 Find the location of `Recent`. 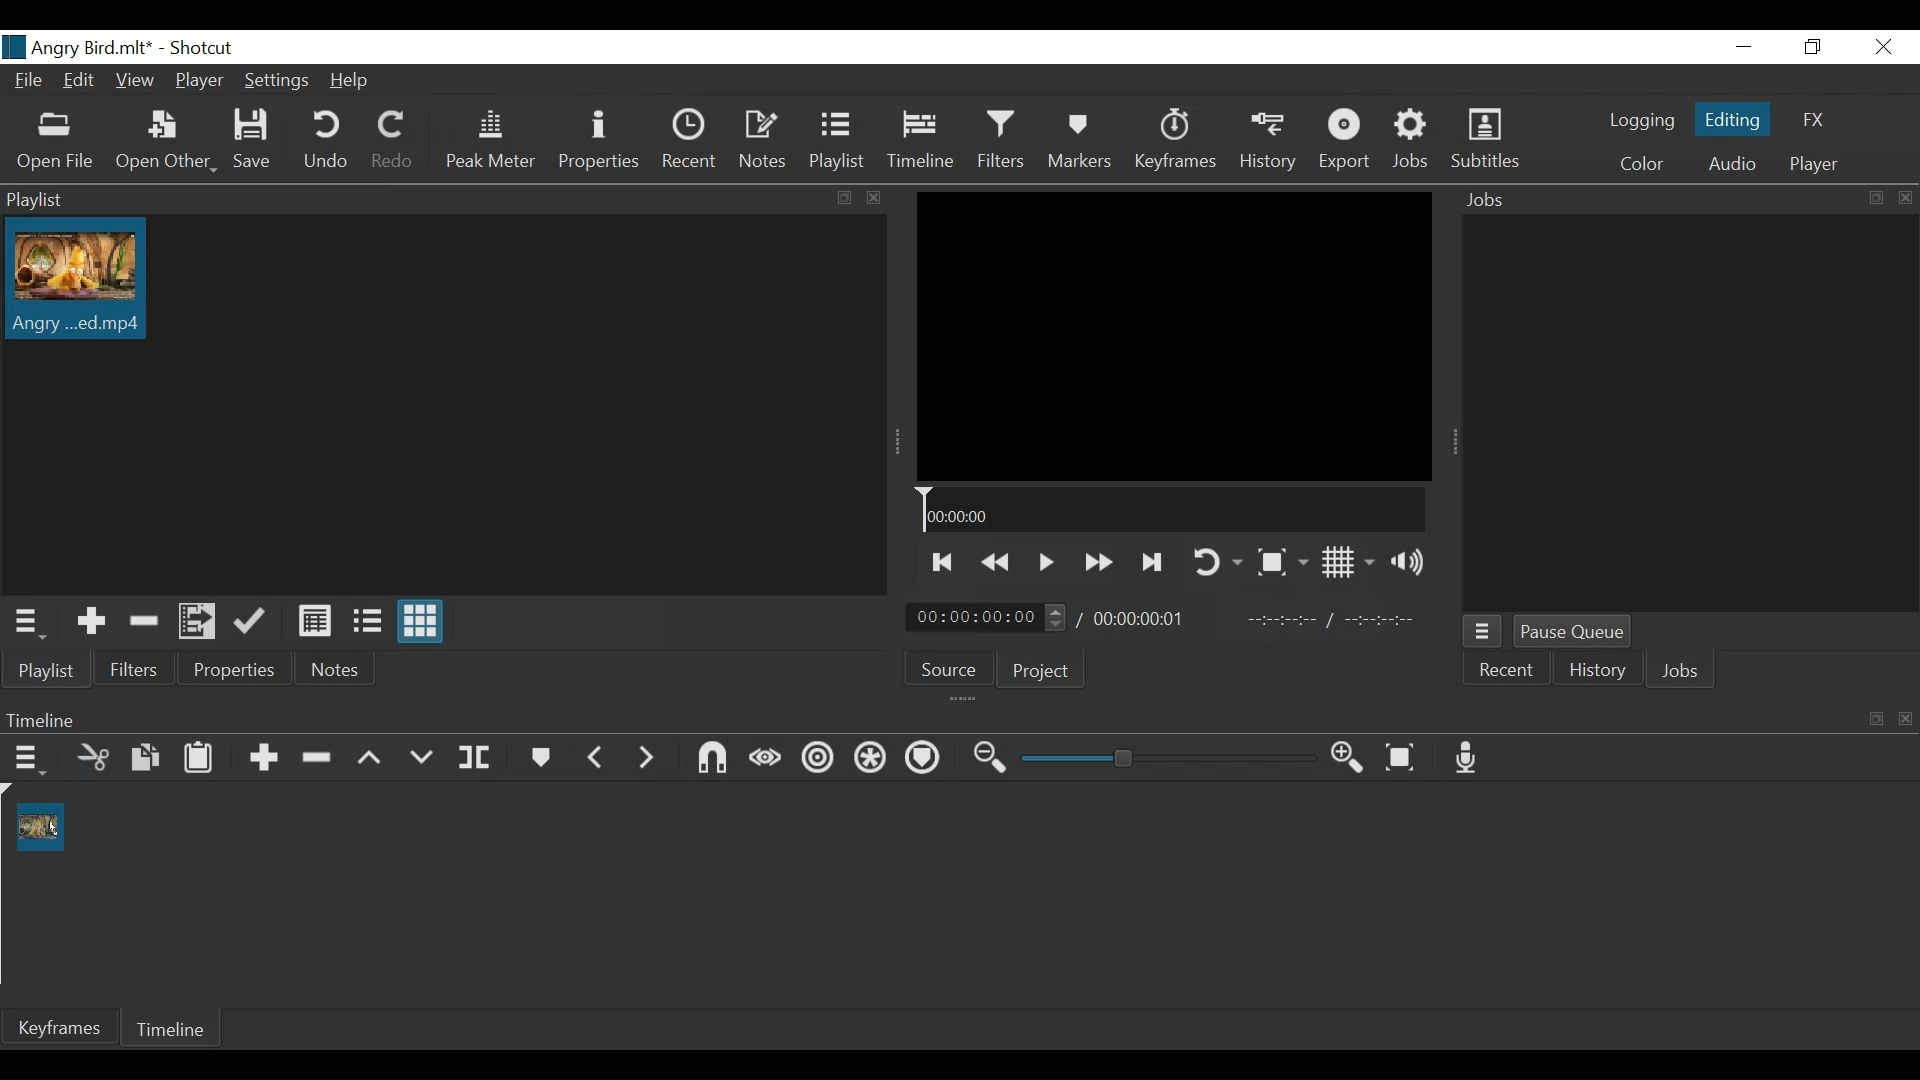

Recent is located at coordinates (1508, 669).